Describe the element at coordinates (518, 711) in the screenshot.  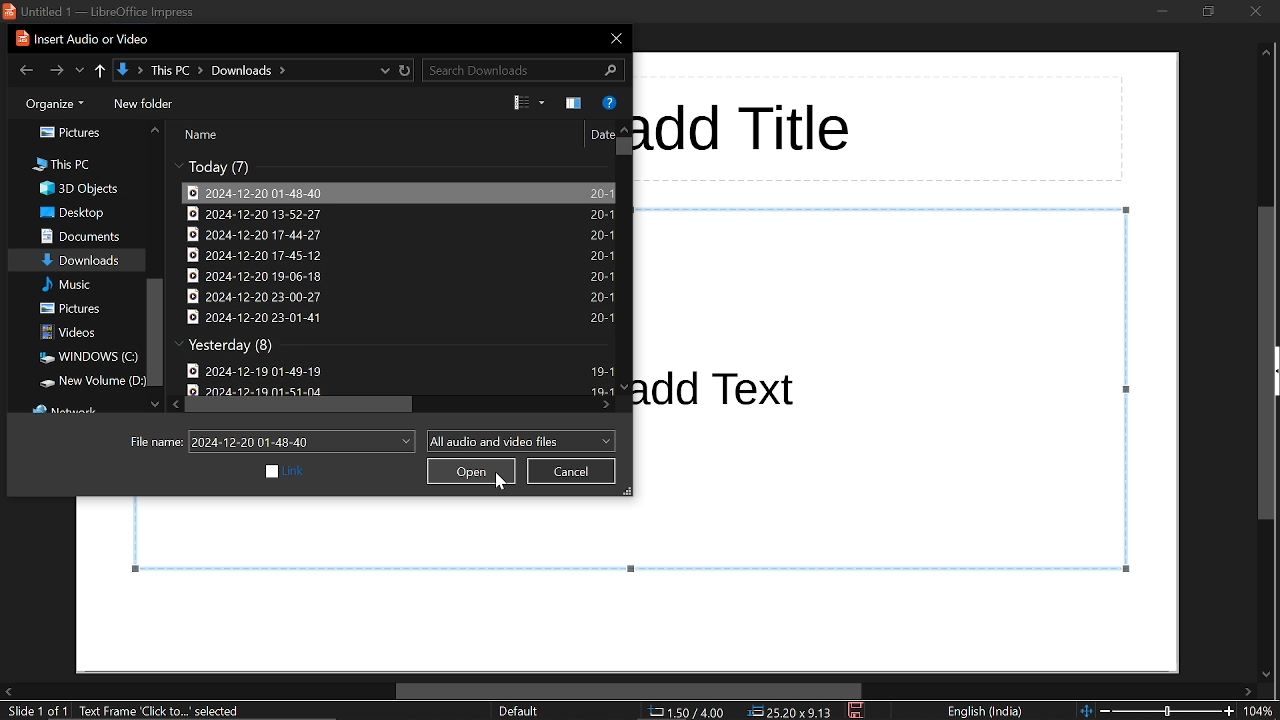
I see `slide style` at that location.